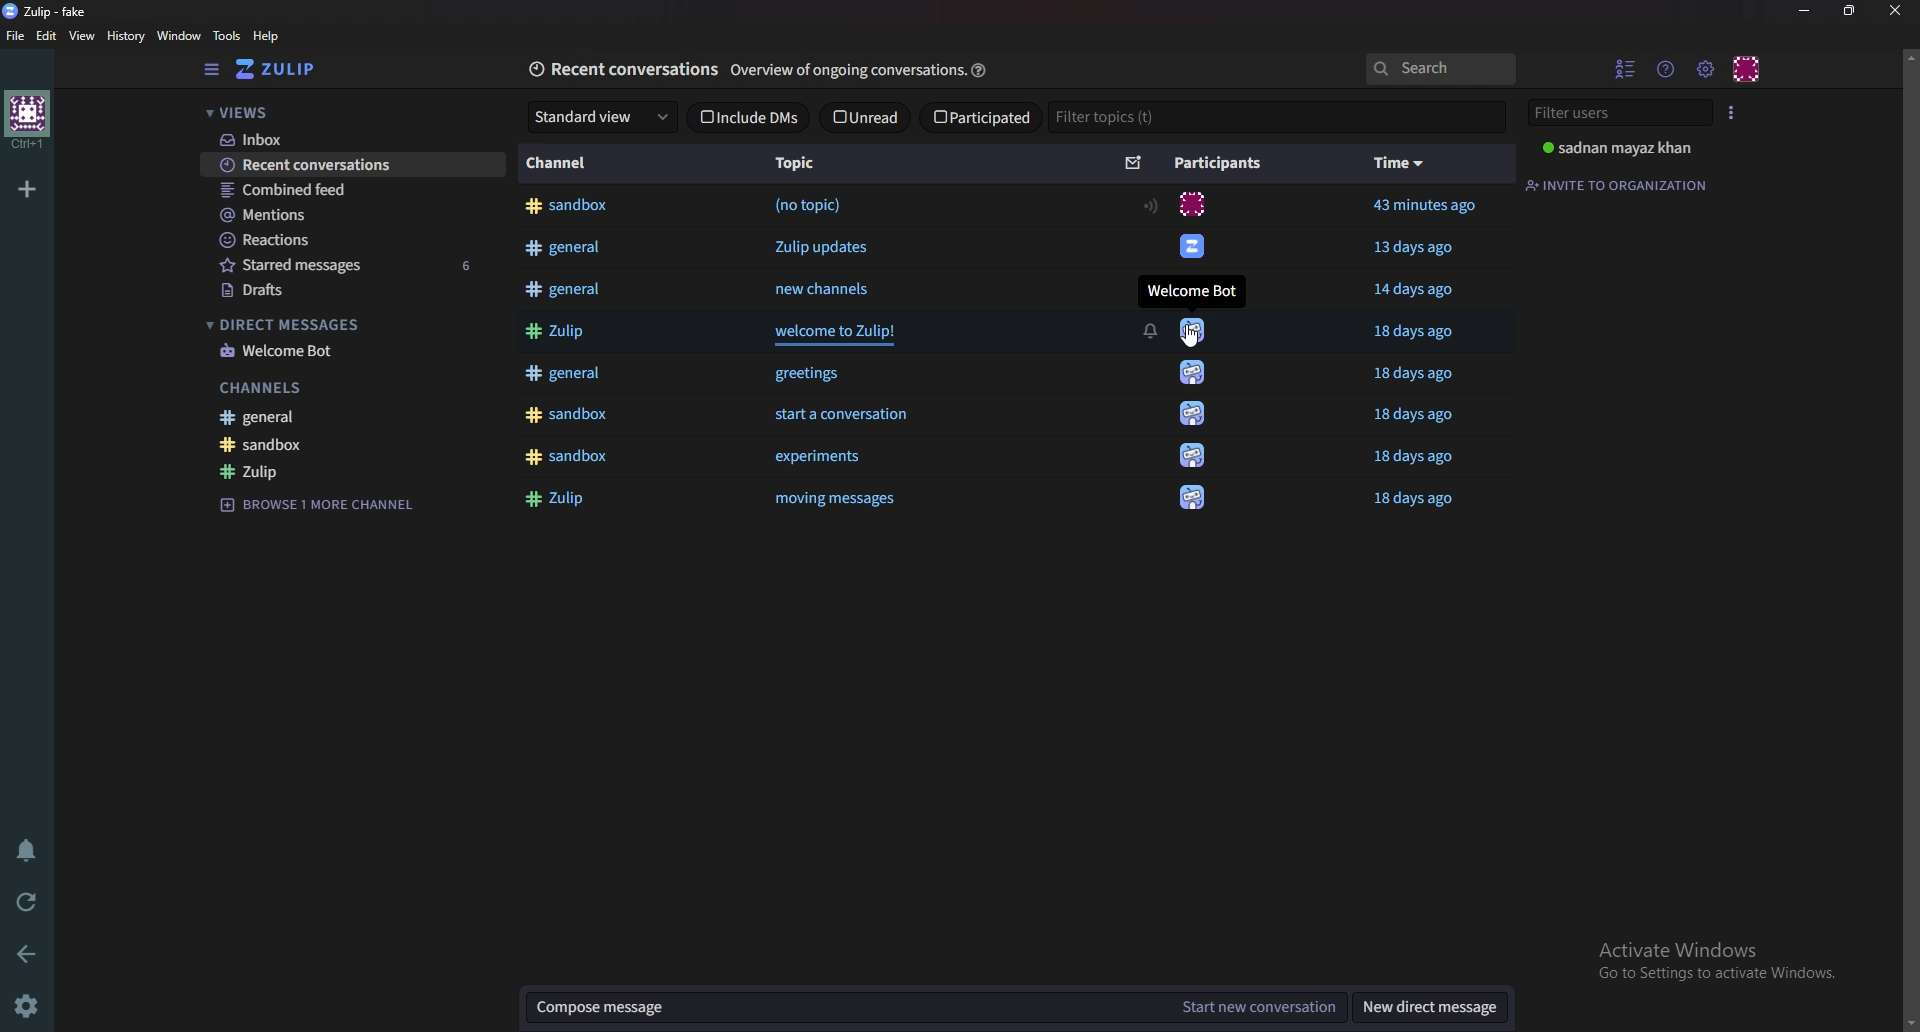  Describe the element at coordinates (351, 446) in the screenshot. I see `sandbox` at that location.